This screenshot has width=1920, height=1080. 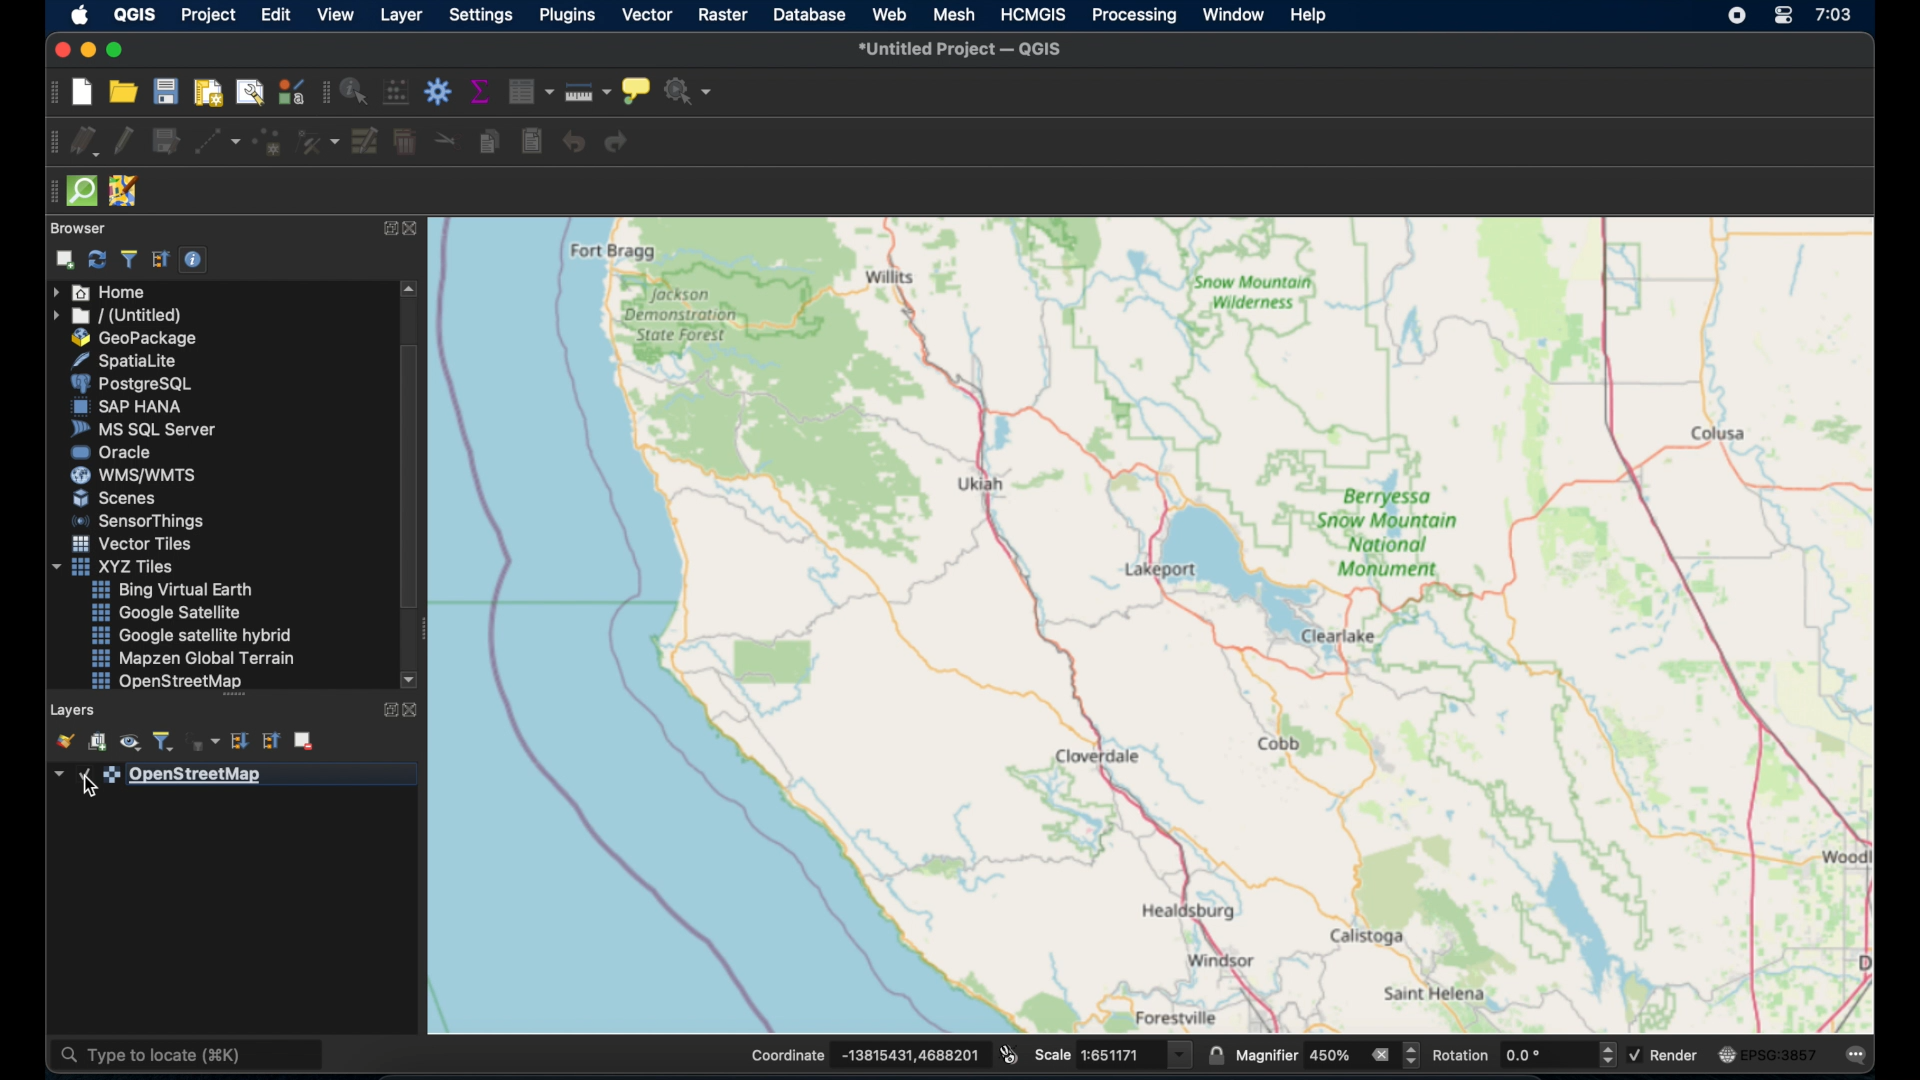 I want to click on add. selected layer, so click(x=63, y=260).